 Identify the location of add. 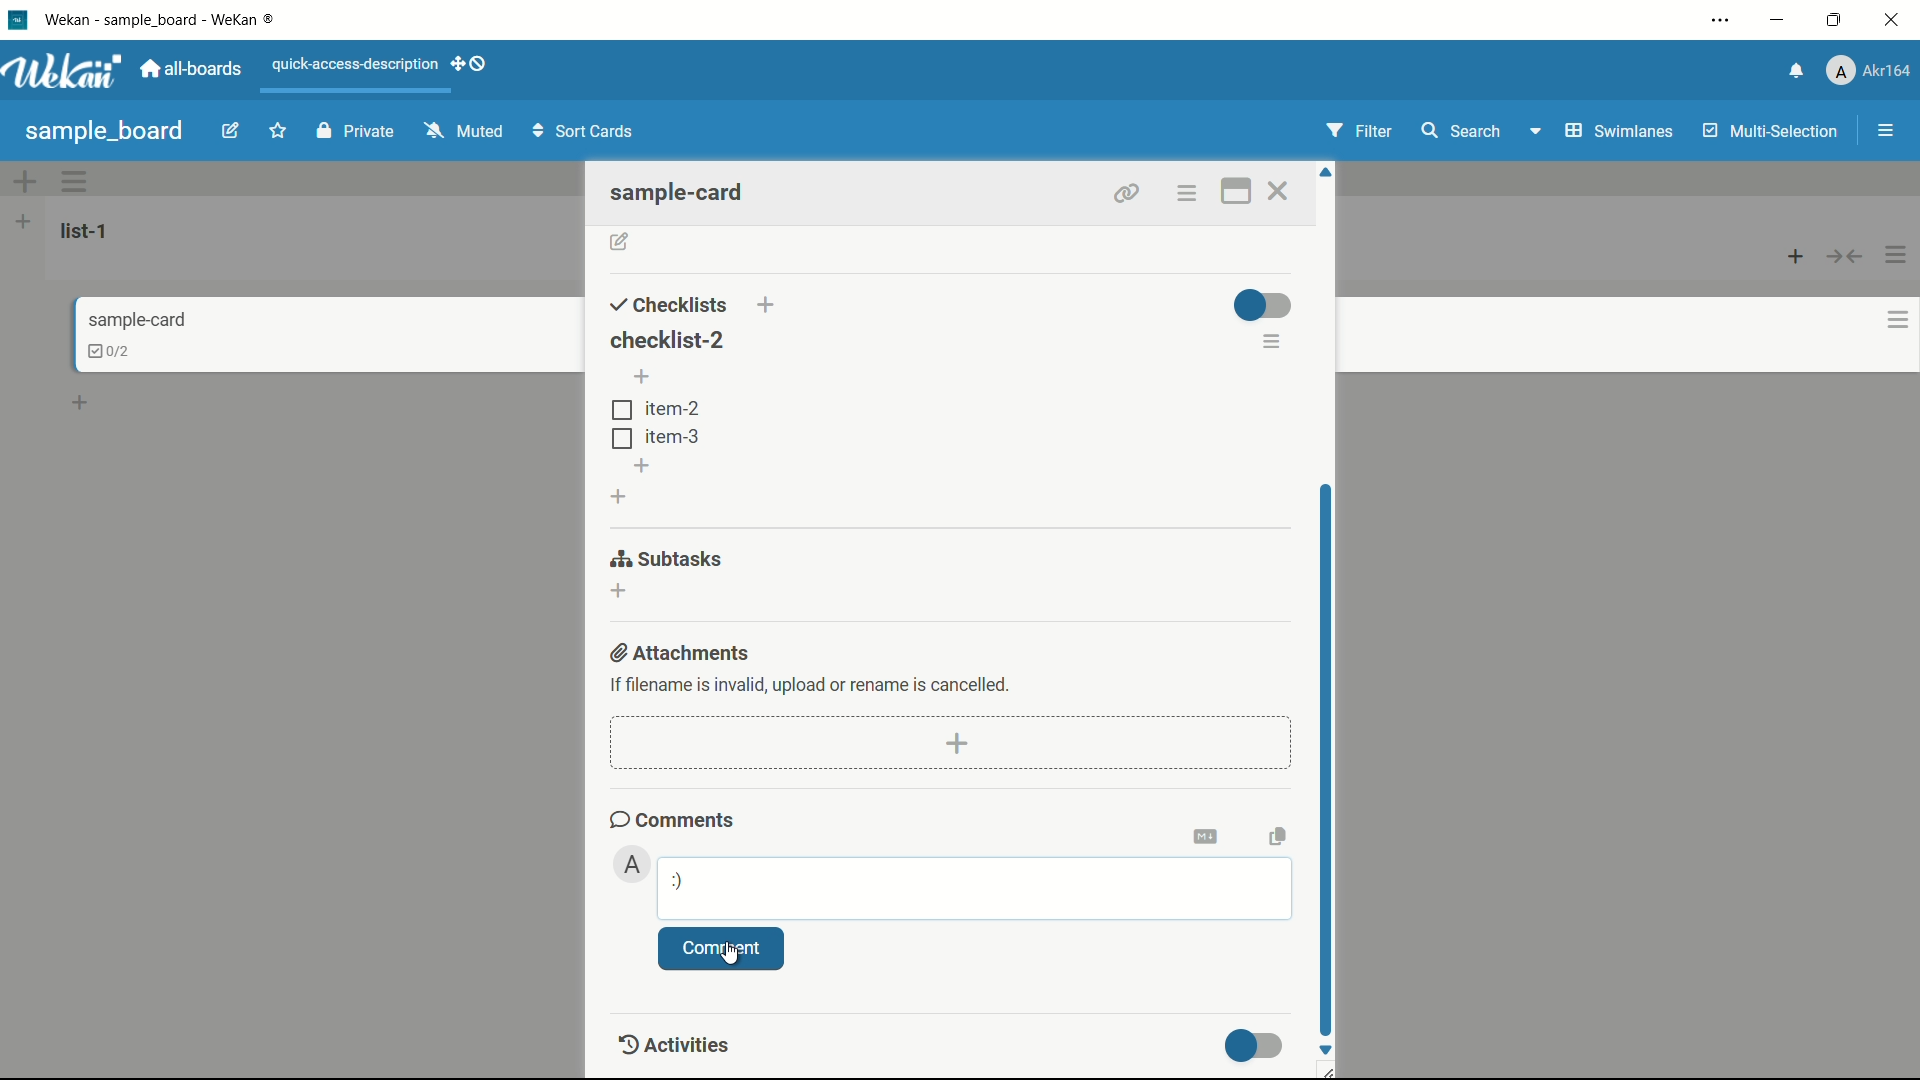
(83, 406).